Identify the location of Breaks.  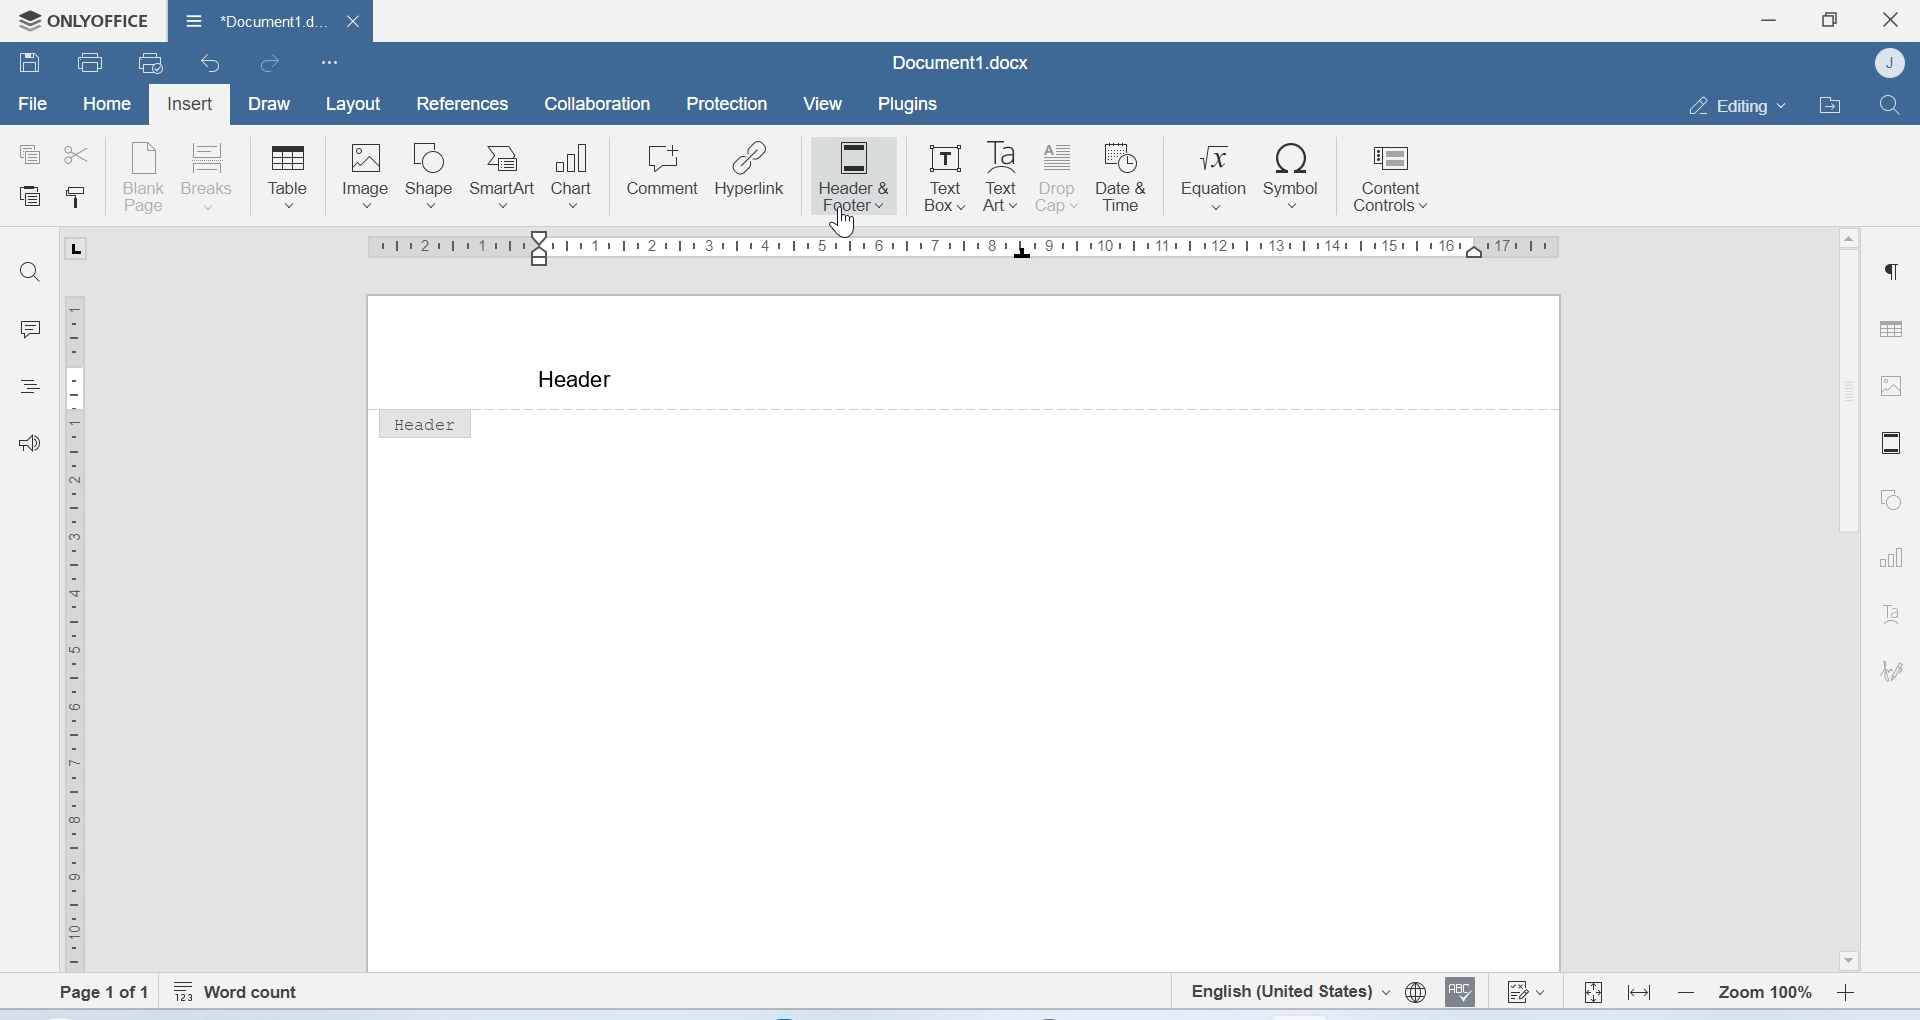
(213, 175).